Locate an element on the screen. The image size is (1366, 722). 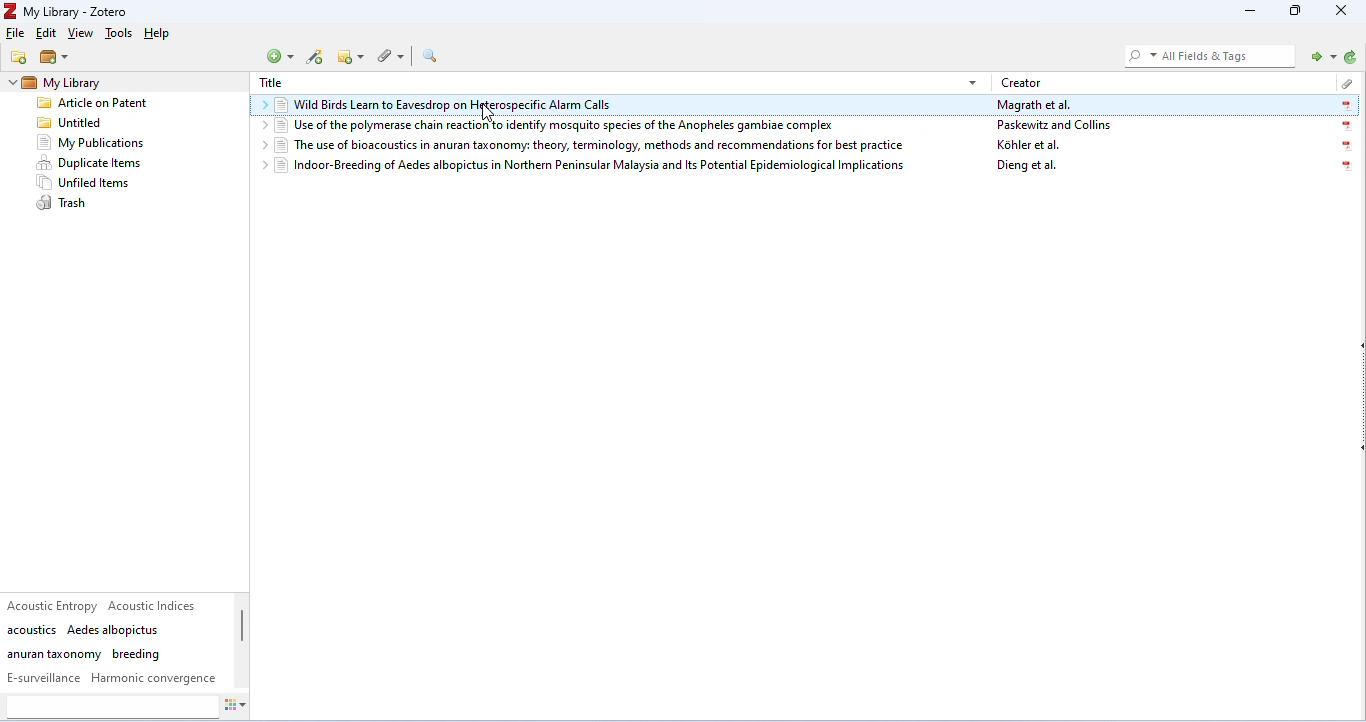
drop down is located at coordinates (264, 107).